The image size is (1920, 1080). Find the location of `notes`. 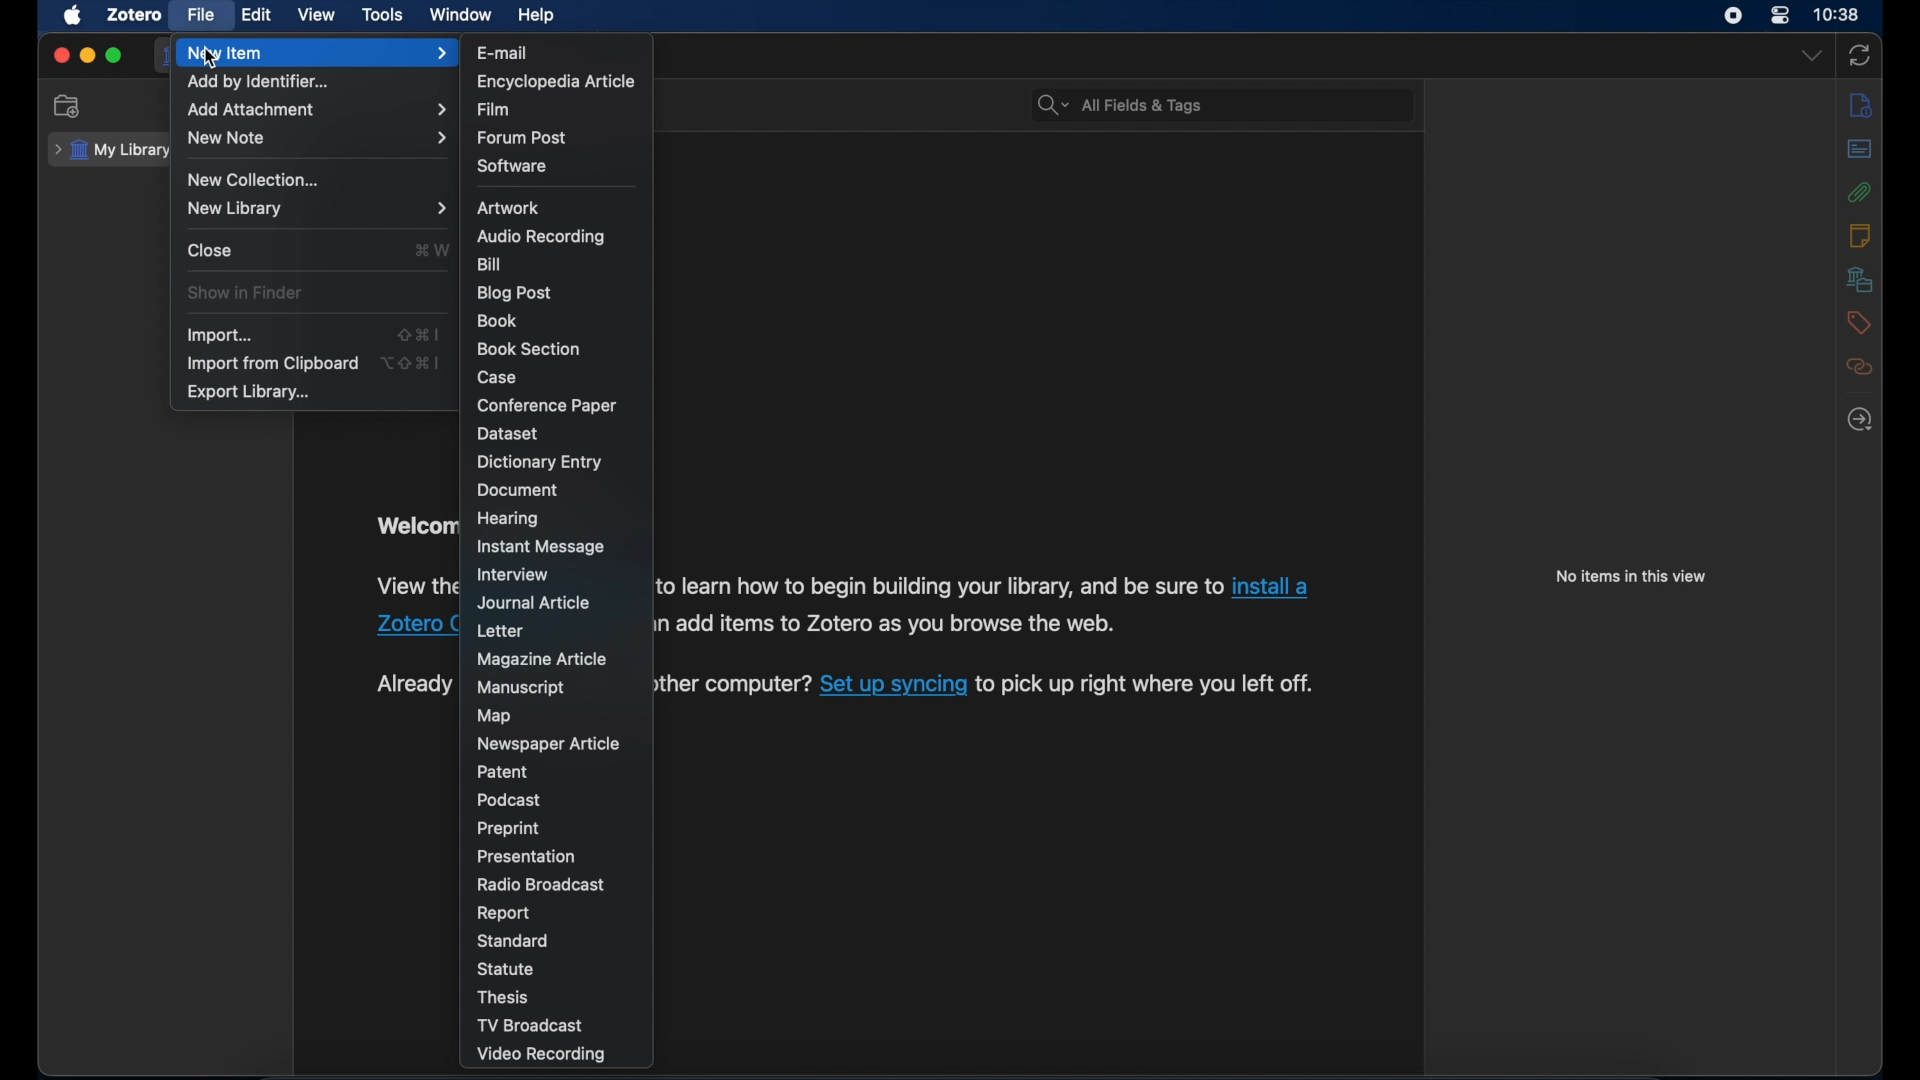

notes is located at coordinates (1860, 236).